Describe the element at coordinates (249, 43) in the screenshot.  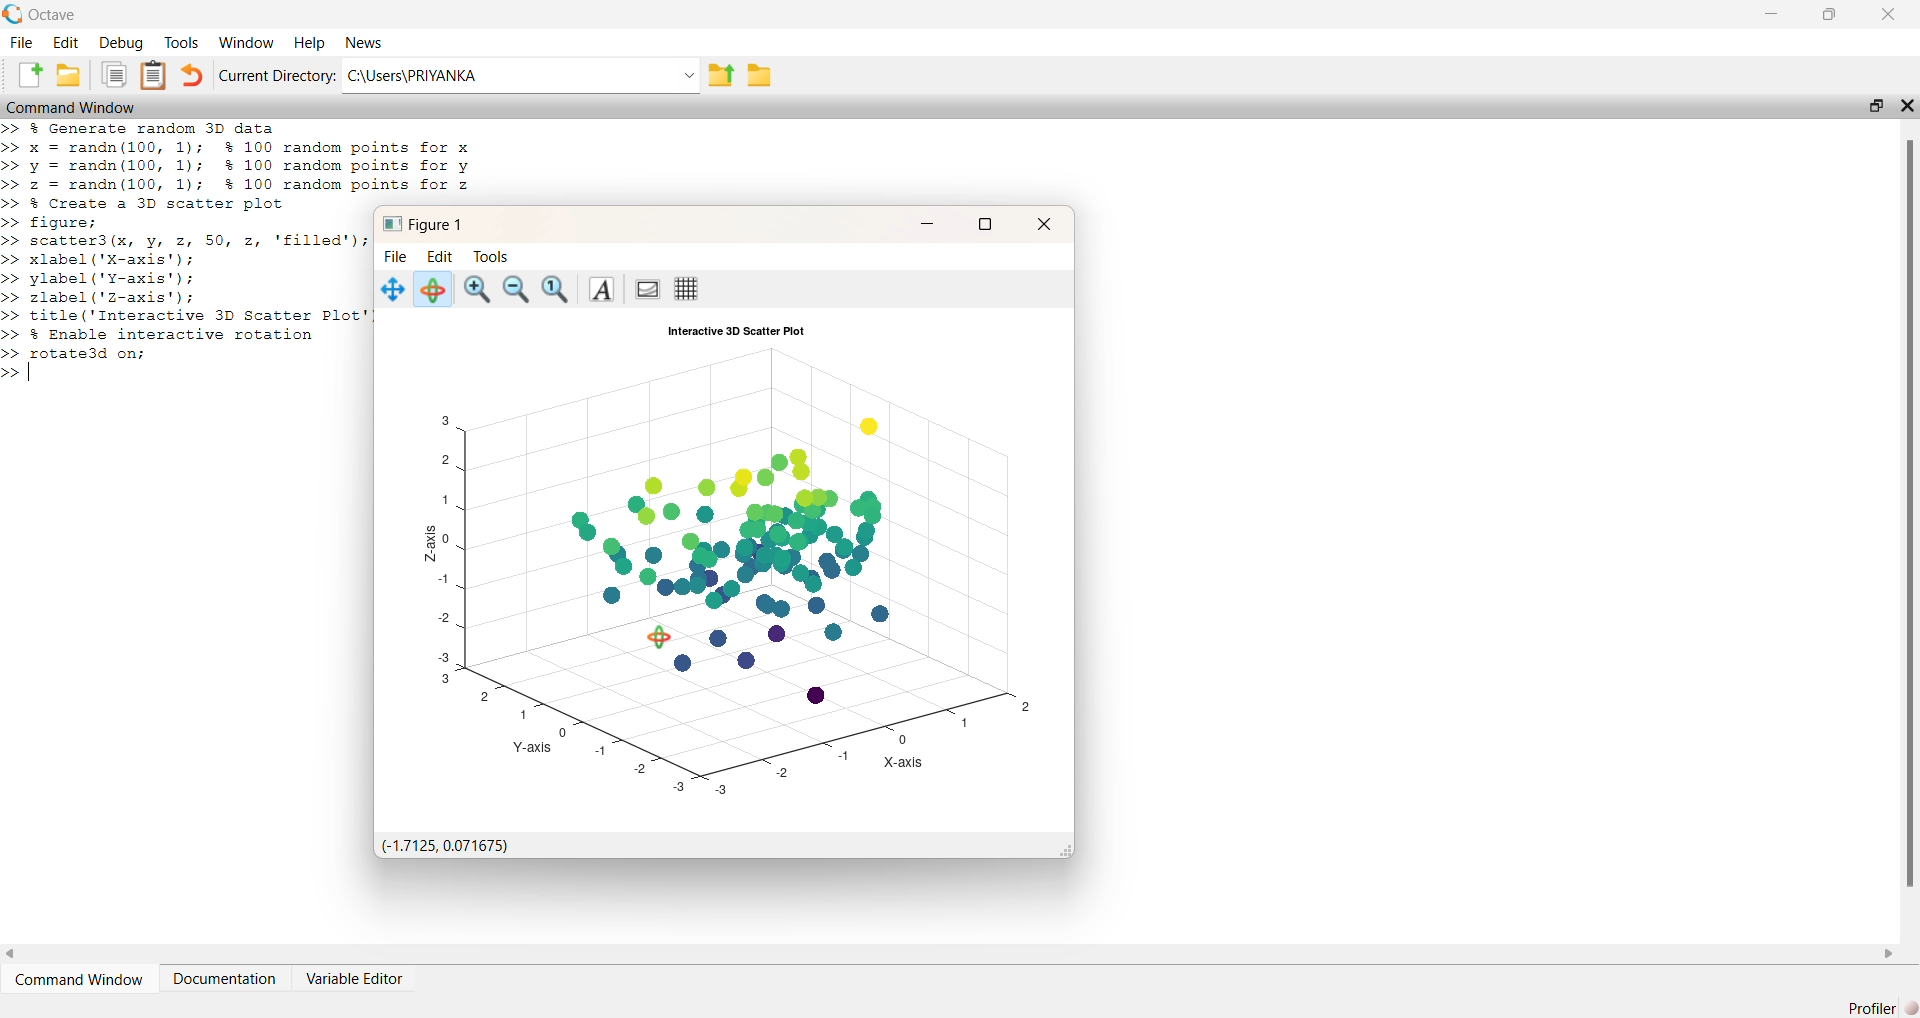
I see `Window` at that location.